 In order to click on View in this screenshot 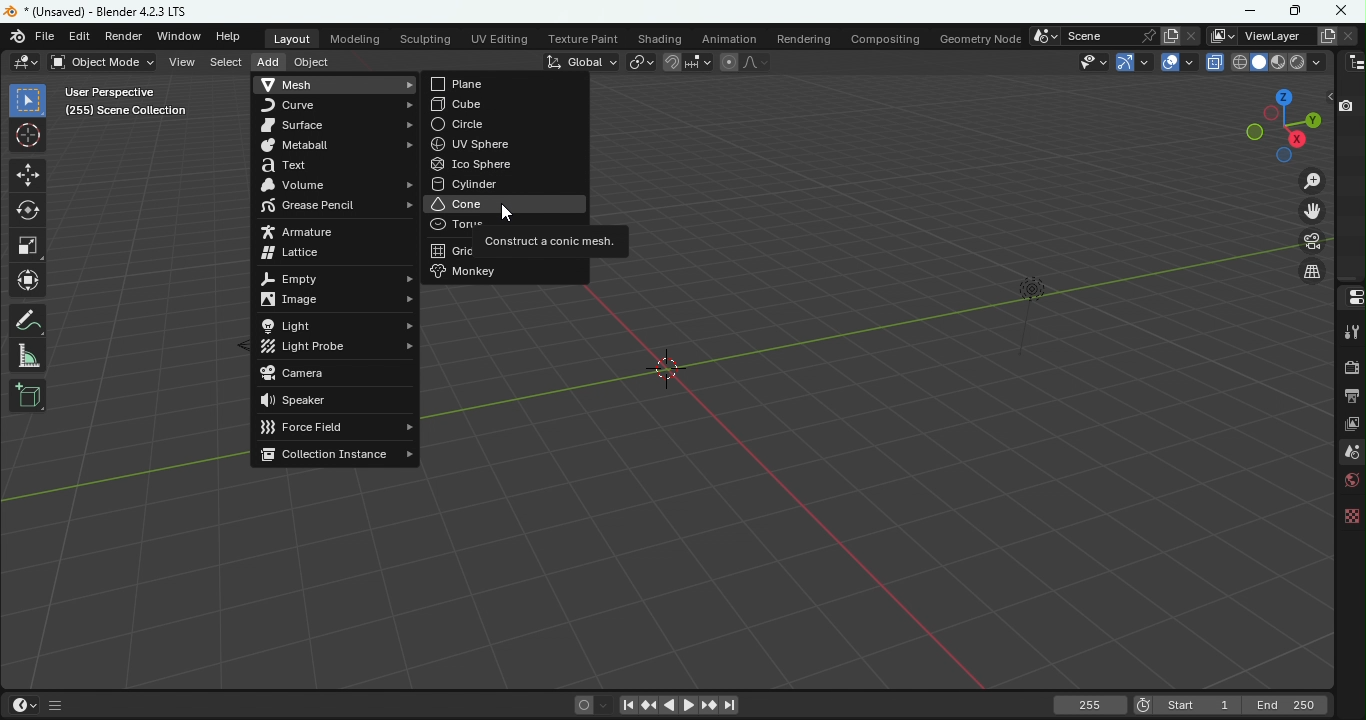, I will do `click(183, 63)`.